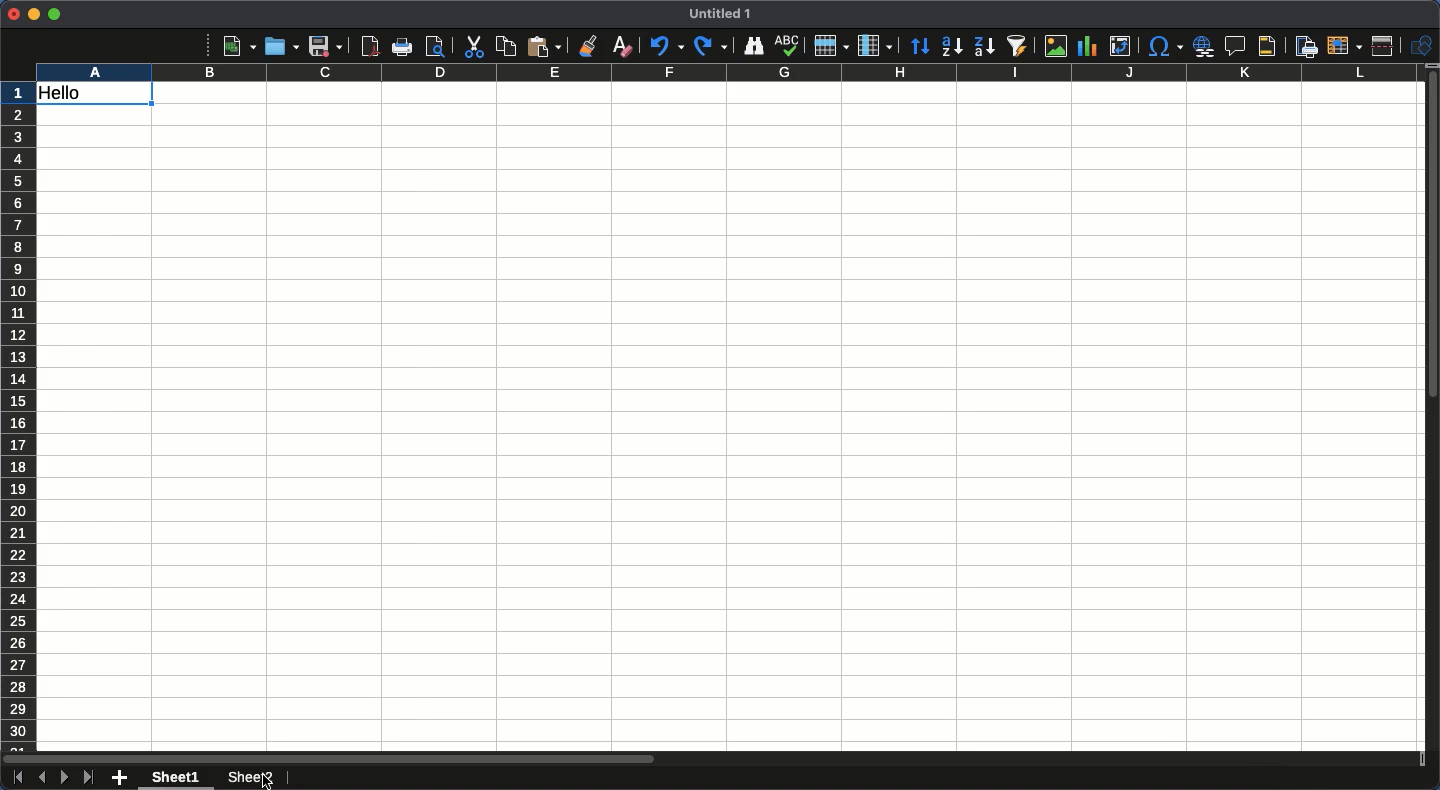 The height and width of the screenshot is (790, 1440). What do you see at coordinates (1387, 46) in the screenshot?
I see `Split window` at bounding box center [1387, 46].